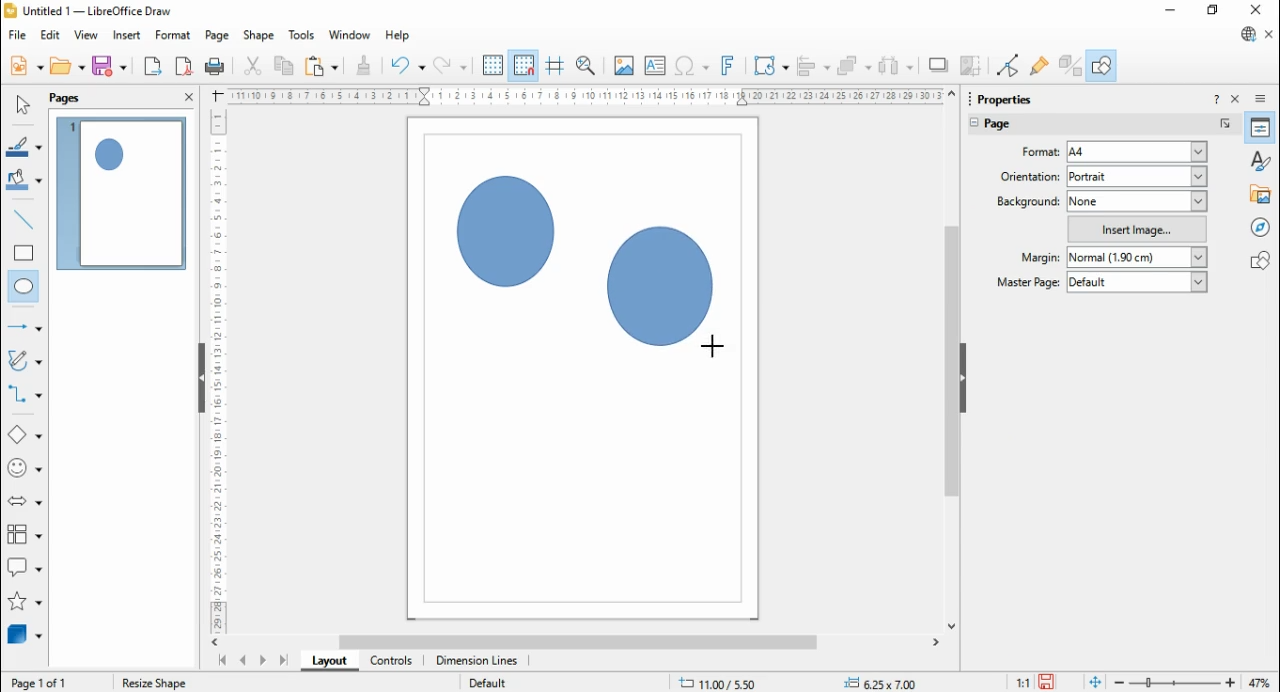 Image resolution: width=1280 pixels, height=692 pixels. What do you see at coordinates (728, 65) in the screenshot?
I see `insert fontwork text` at bounding box center [728, 65].